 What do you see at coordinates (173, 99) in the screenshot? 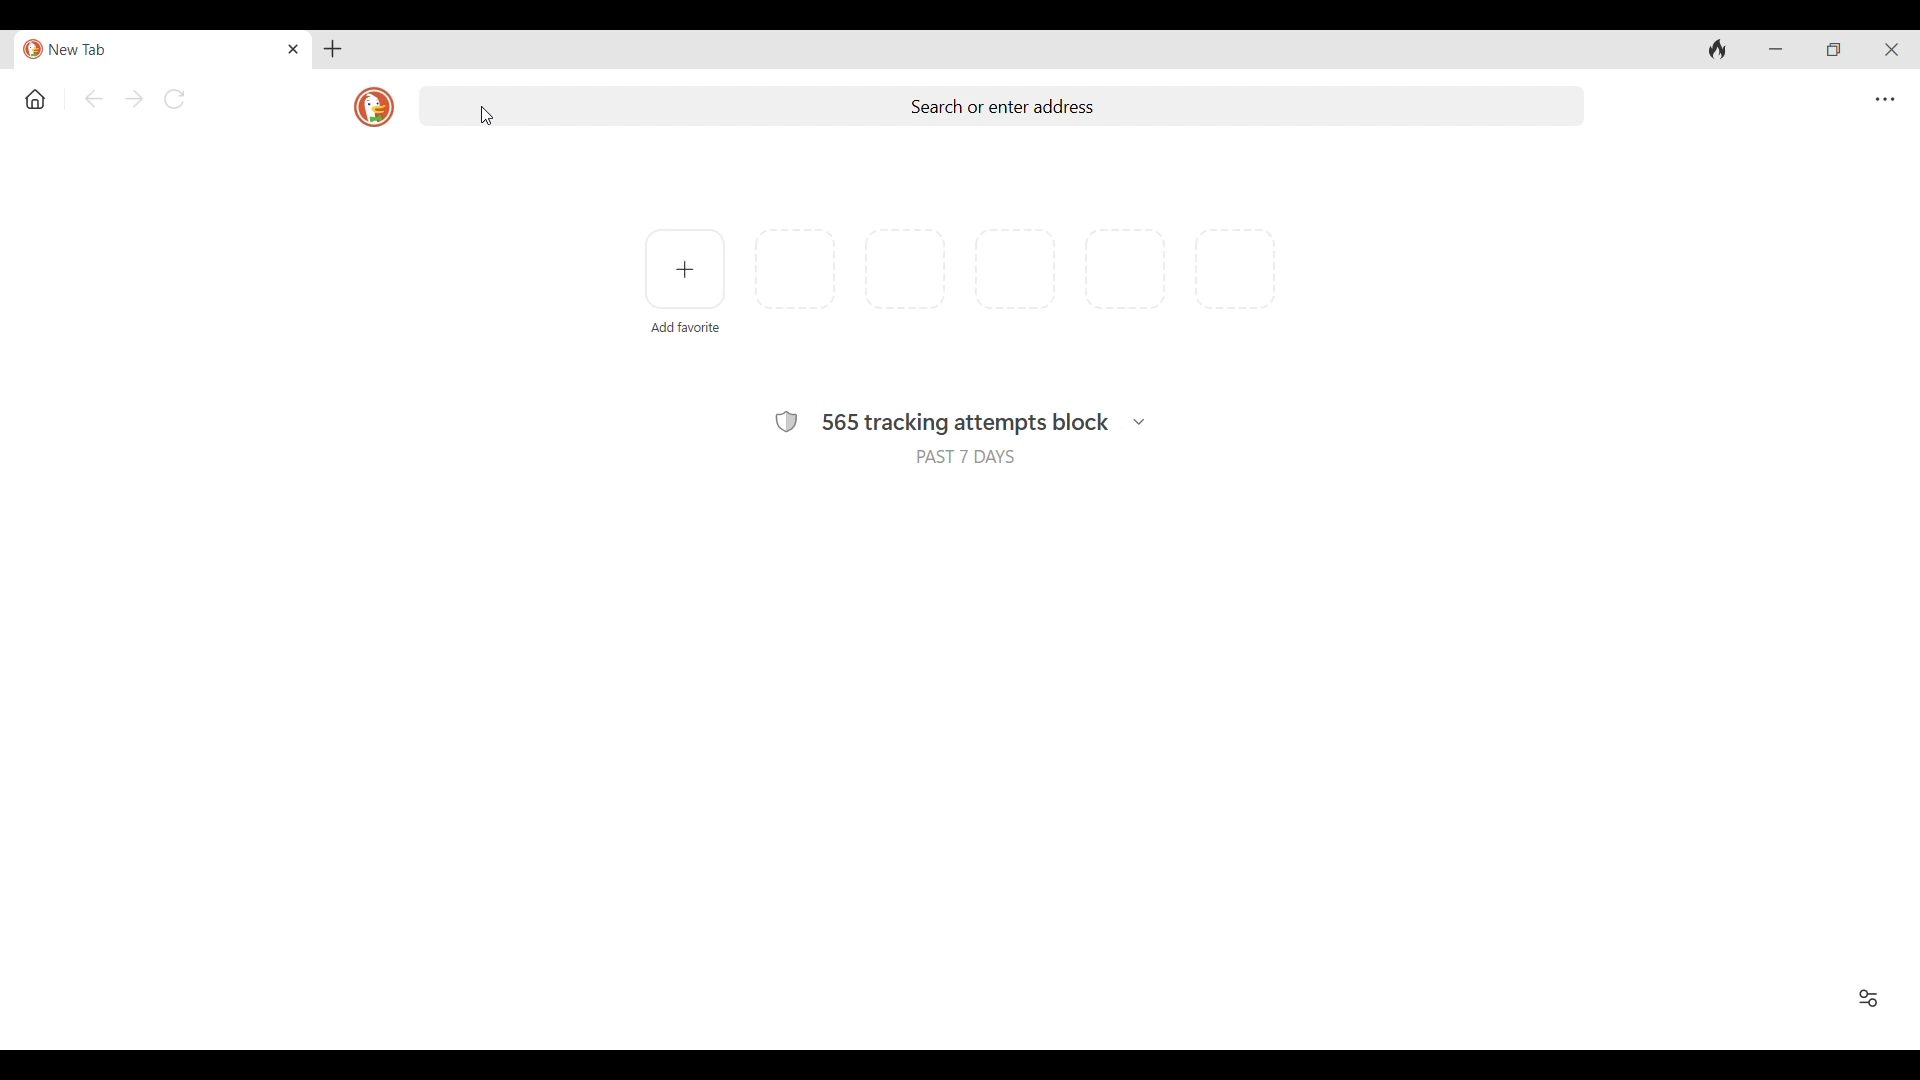
I see `Reload page` at bounding box center [173, 99].